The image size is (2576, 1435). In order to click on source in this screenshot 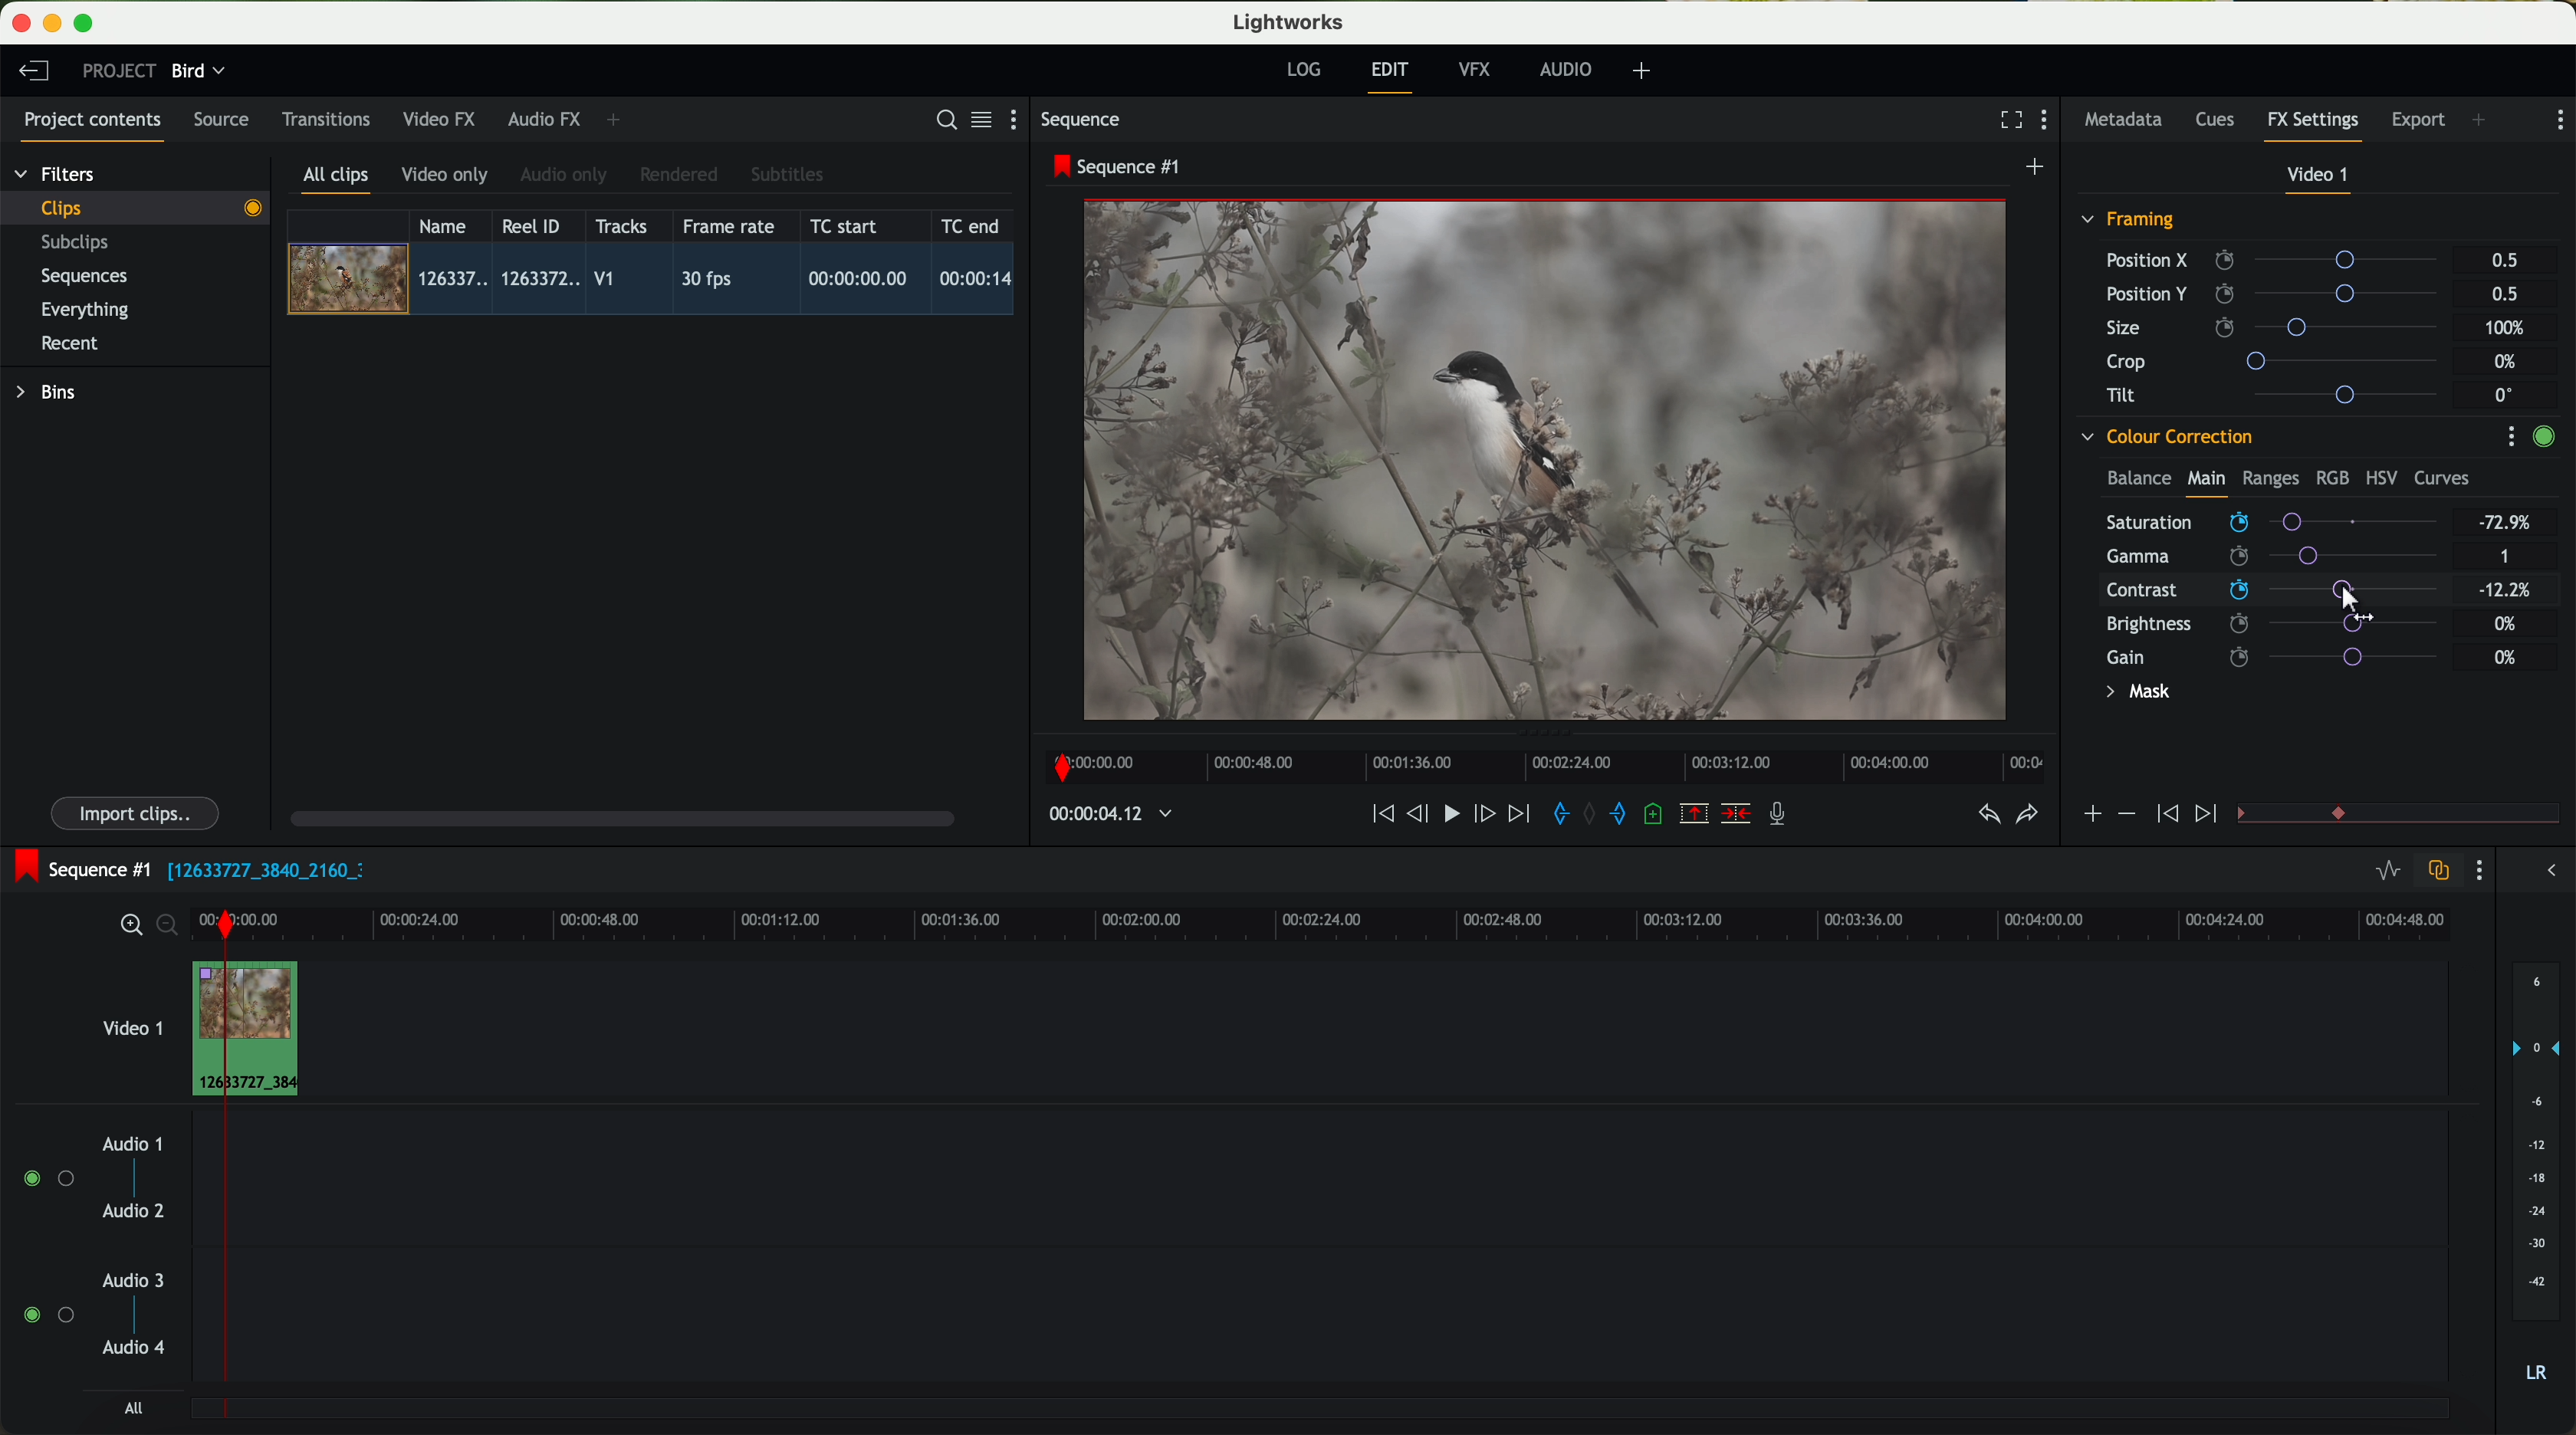, I will do `click(221, 121)`.